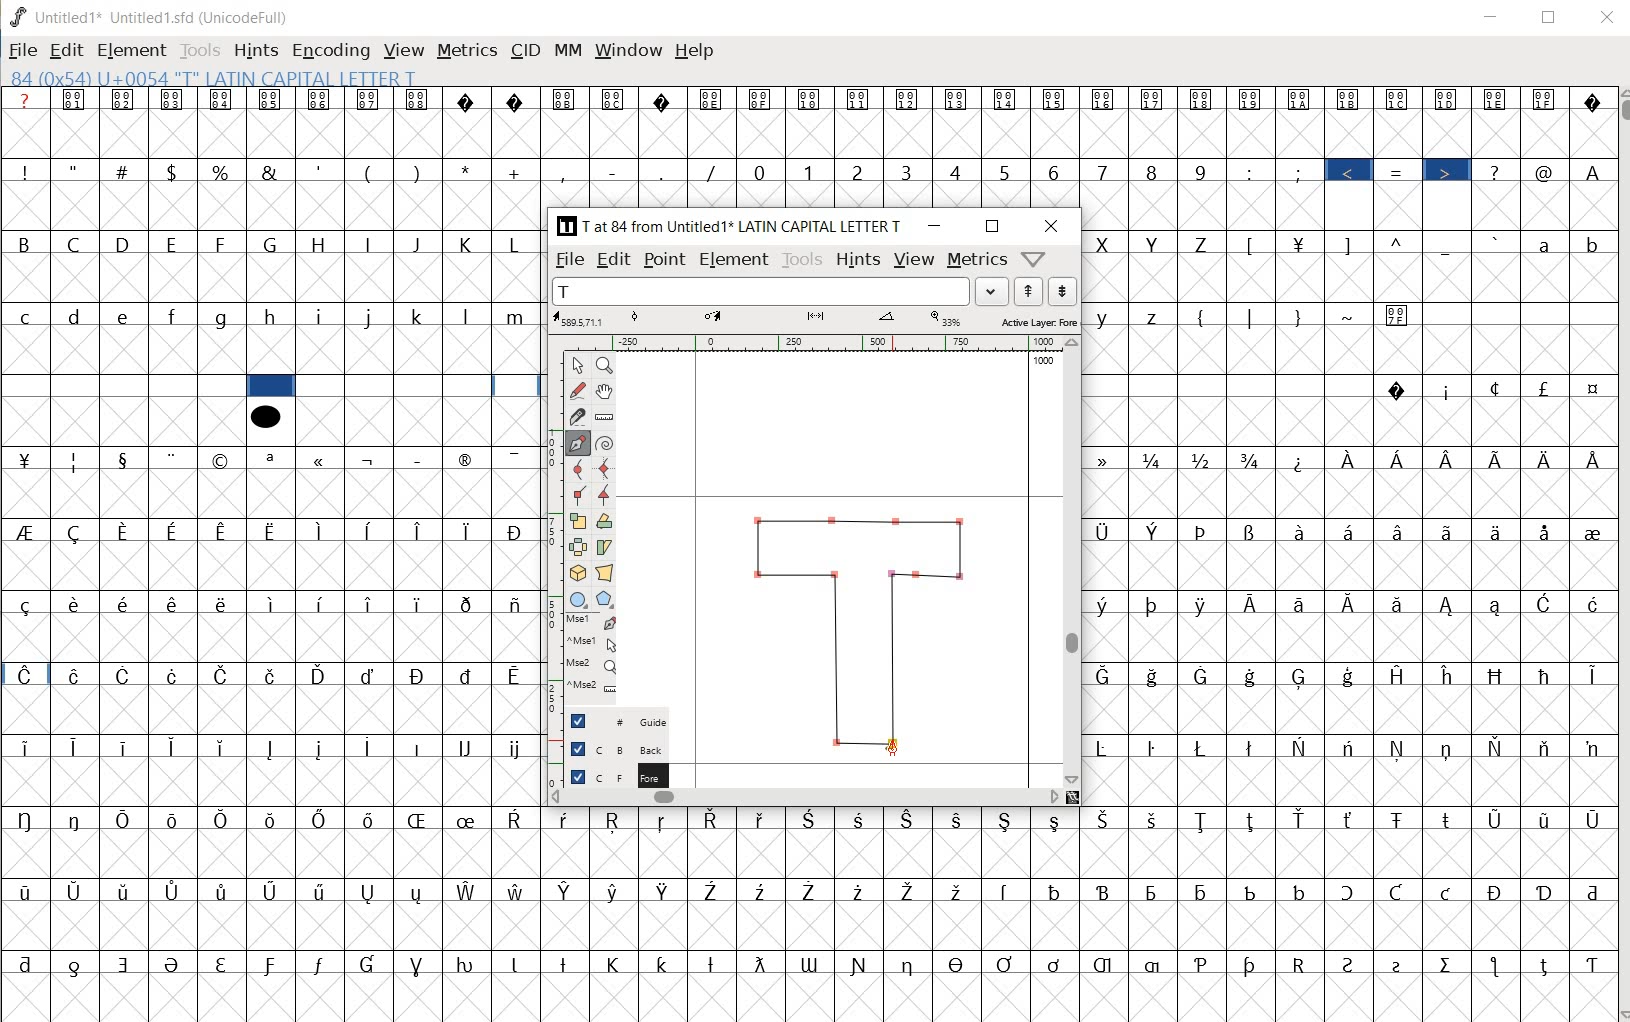 Image resolution: width=1630 pixels, height=1022 pixels. I want to click on Symbol, so click(1351, 821).